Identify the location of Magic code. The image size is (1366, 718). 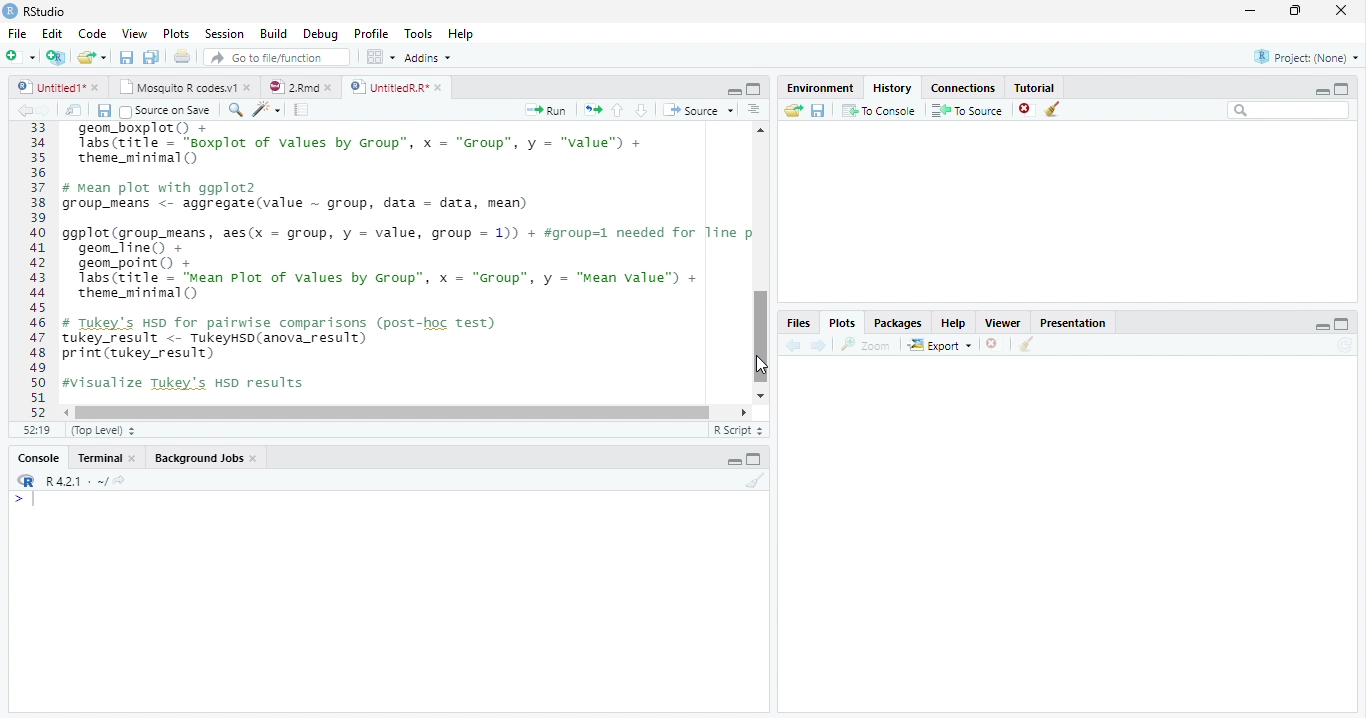
(267, 111).